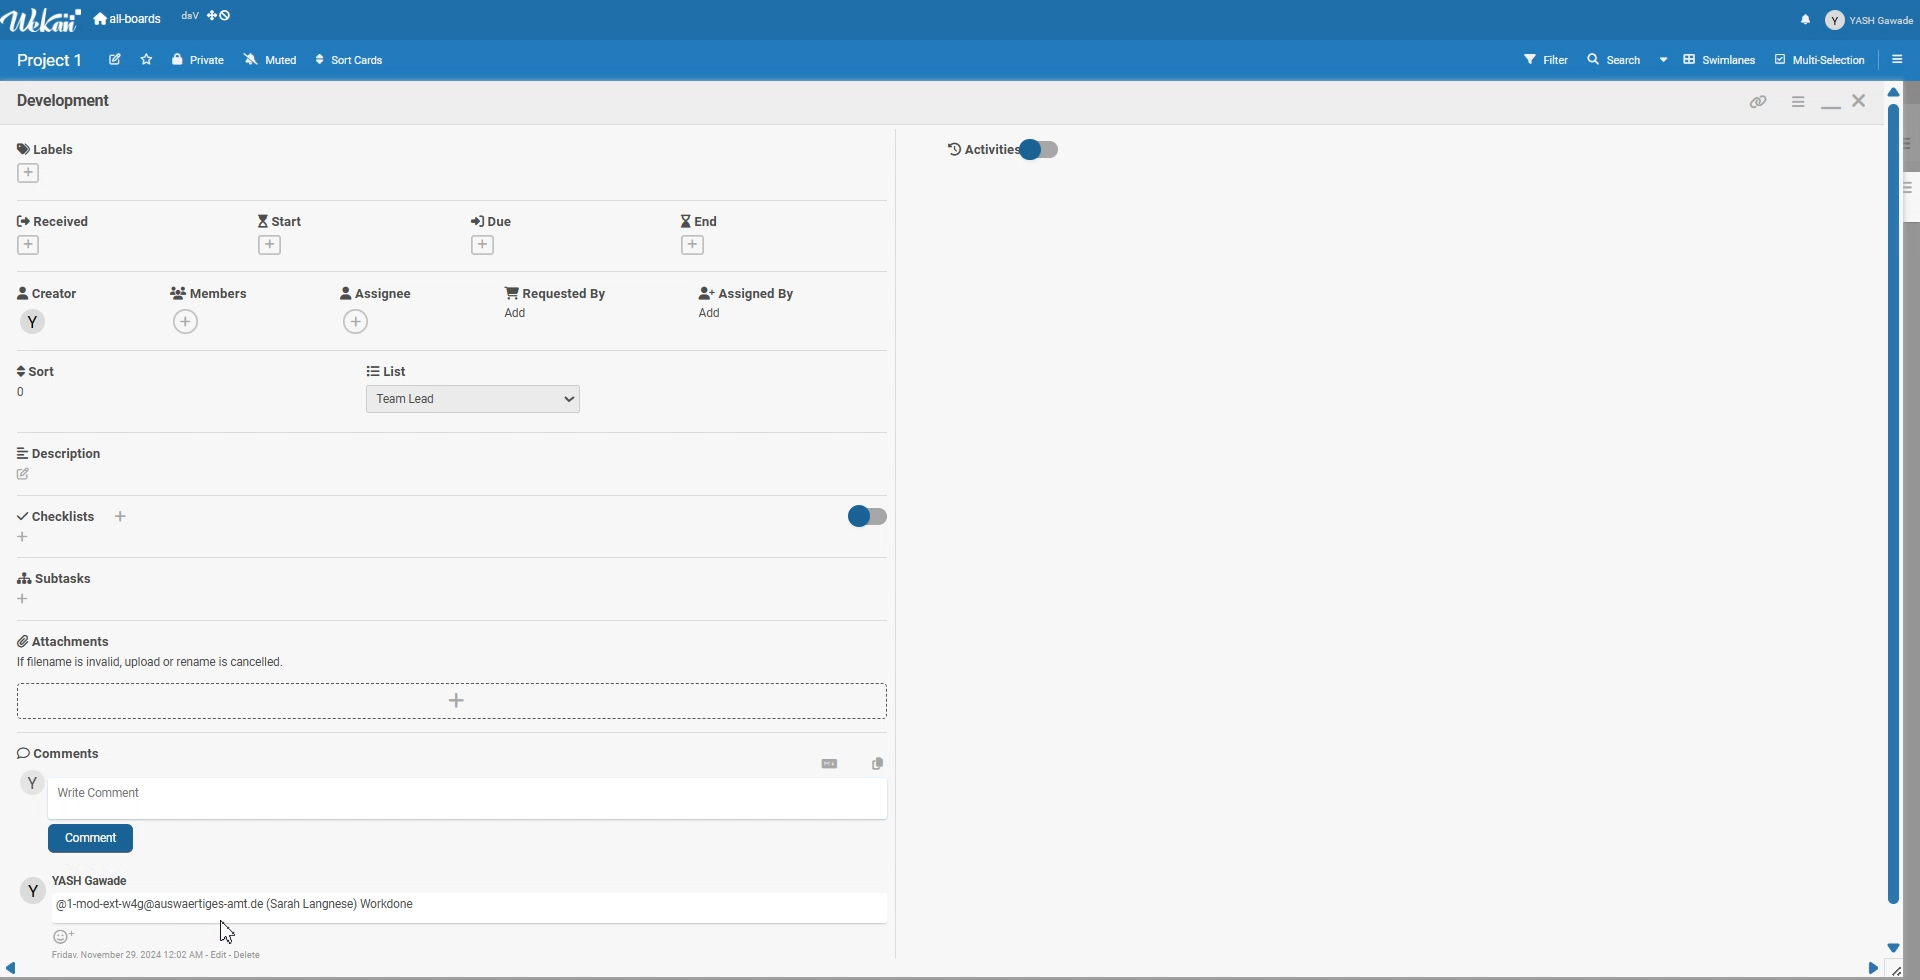 The width and height of the screenshot is (1920, 980). I want to click on Add Start, so click(280, 219).